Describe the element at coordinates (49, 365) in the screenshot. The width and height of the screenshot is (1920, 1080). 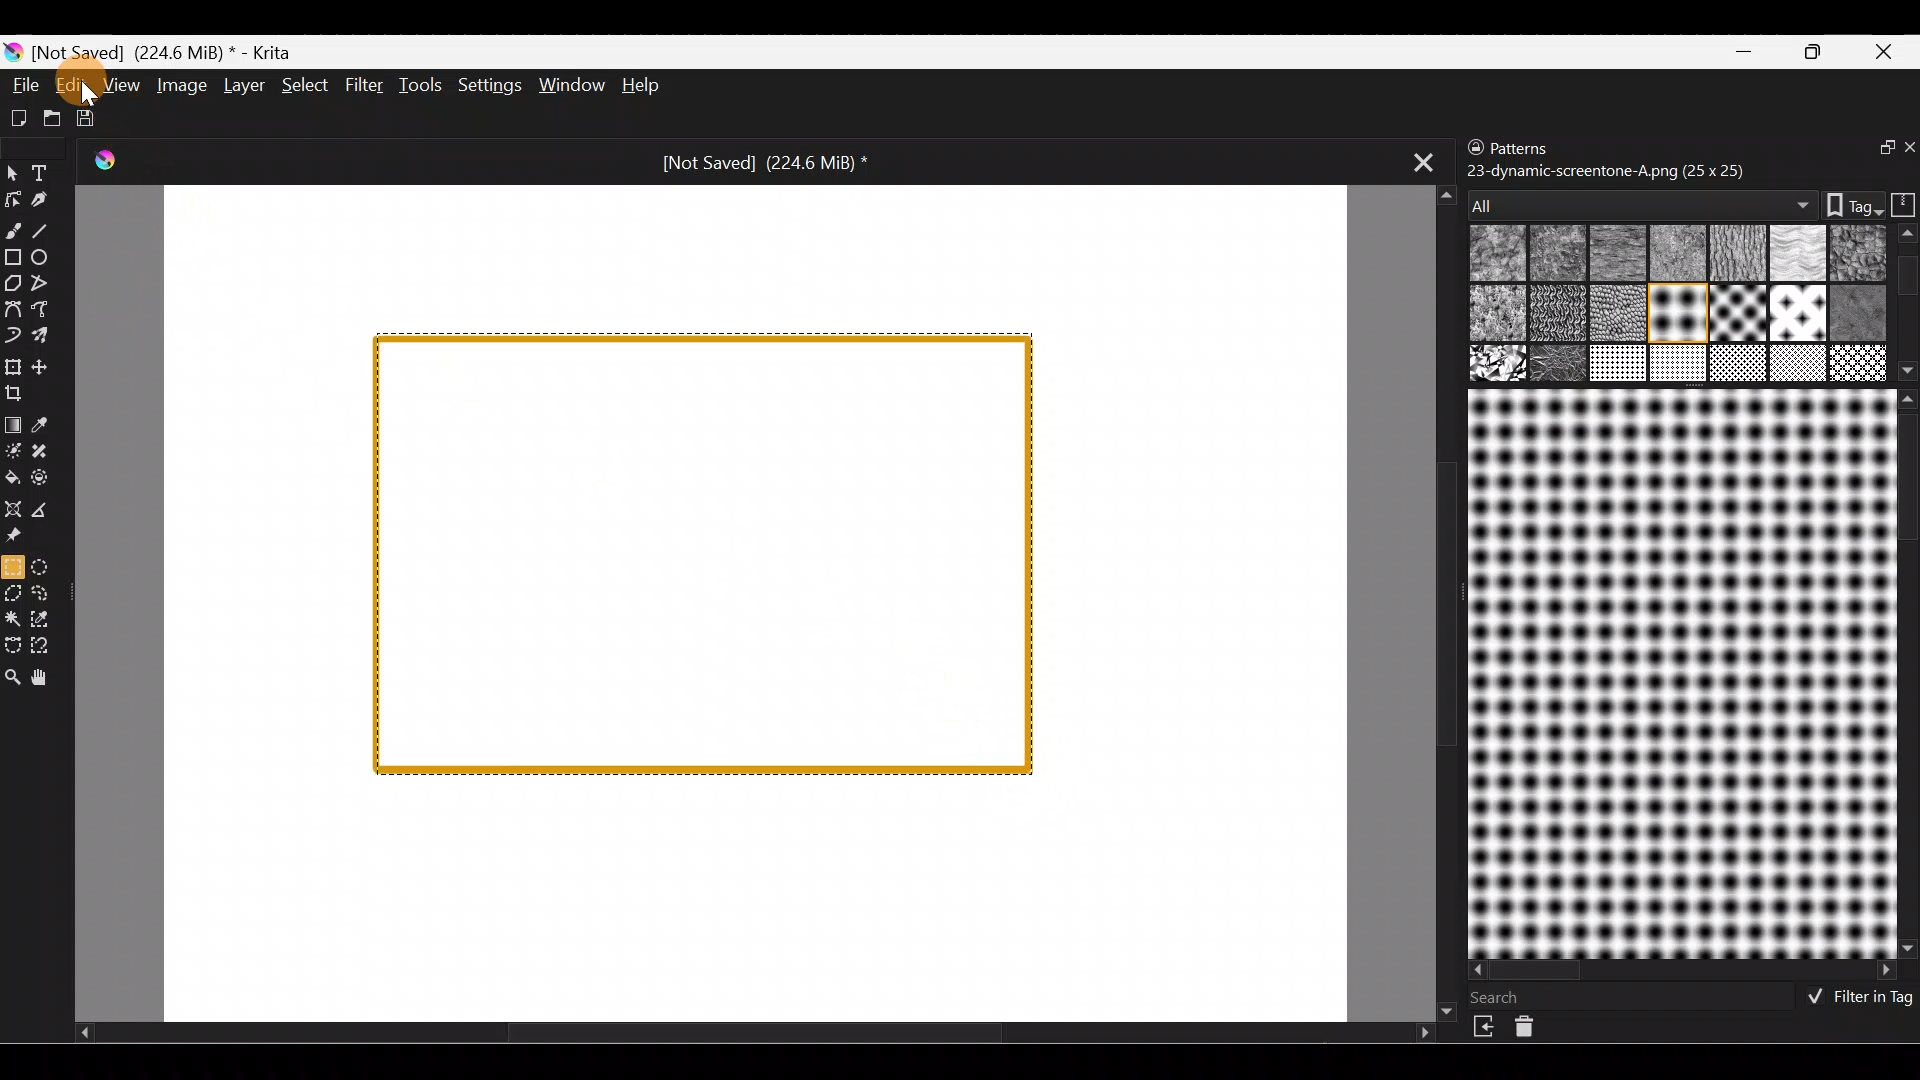
I see `Move a layer` at that location.